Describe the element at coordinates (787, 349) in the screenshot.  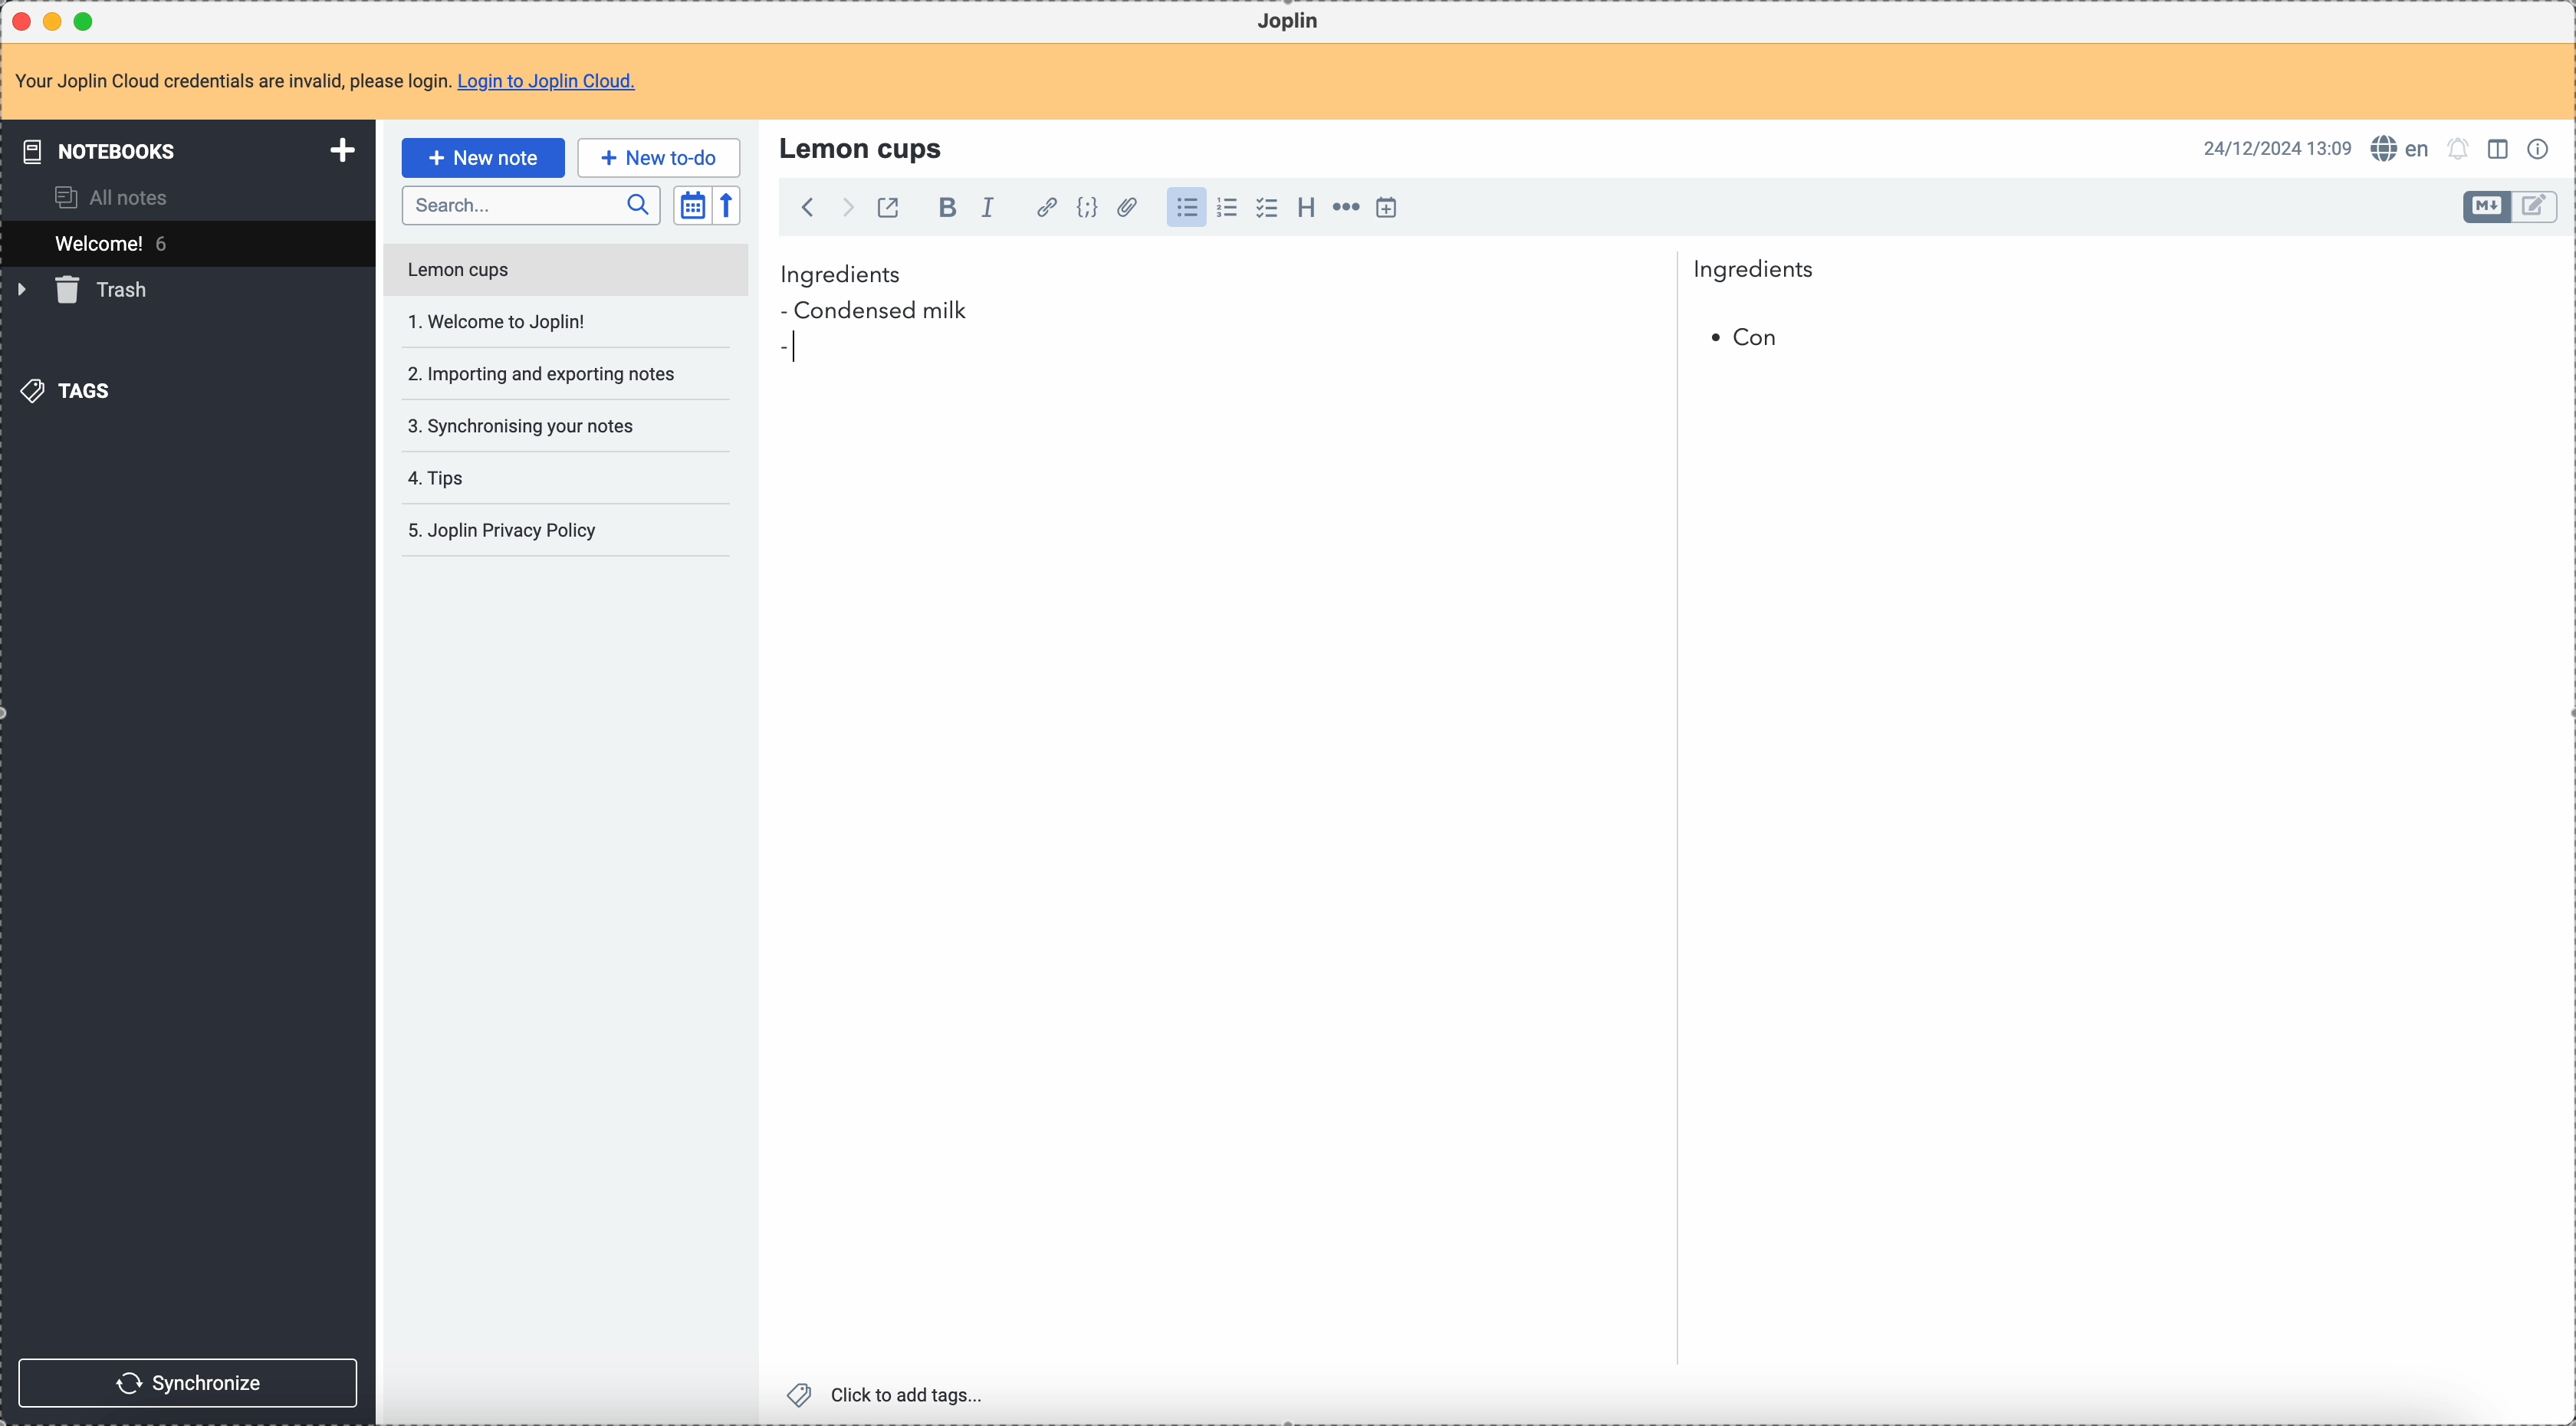
I see `bullet point` at that location.